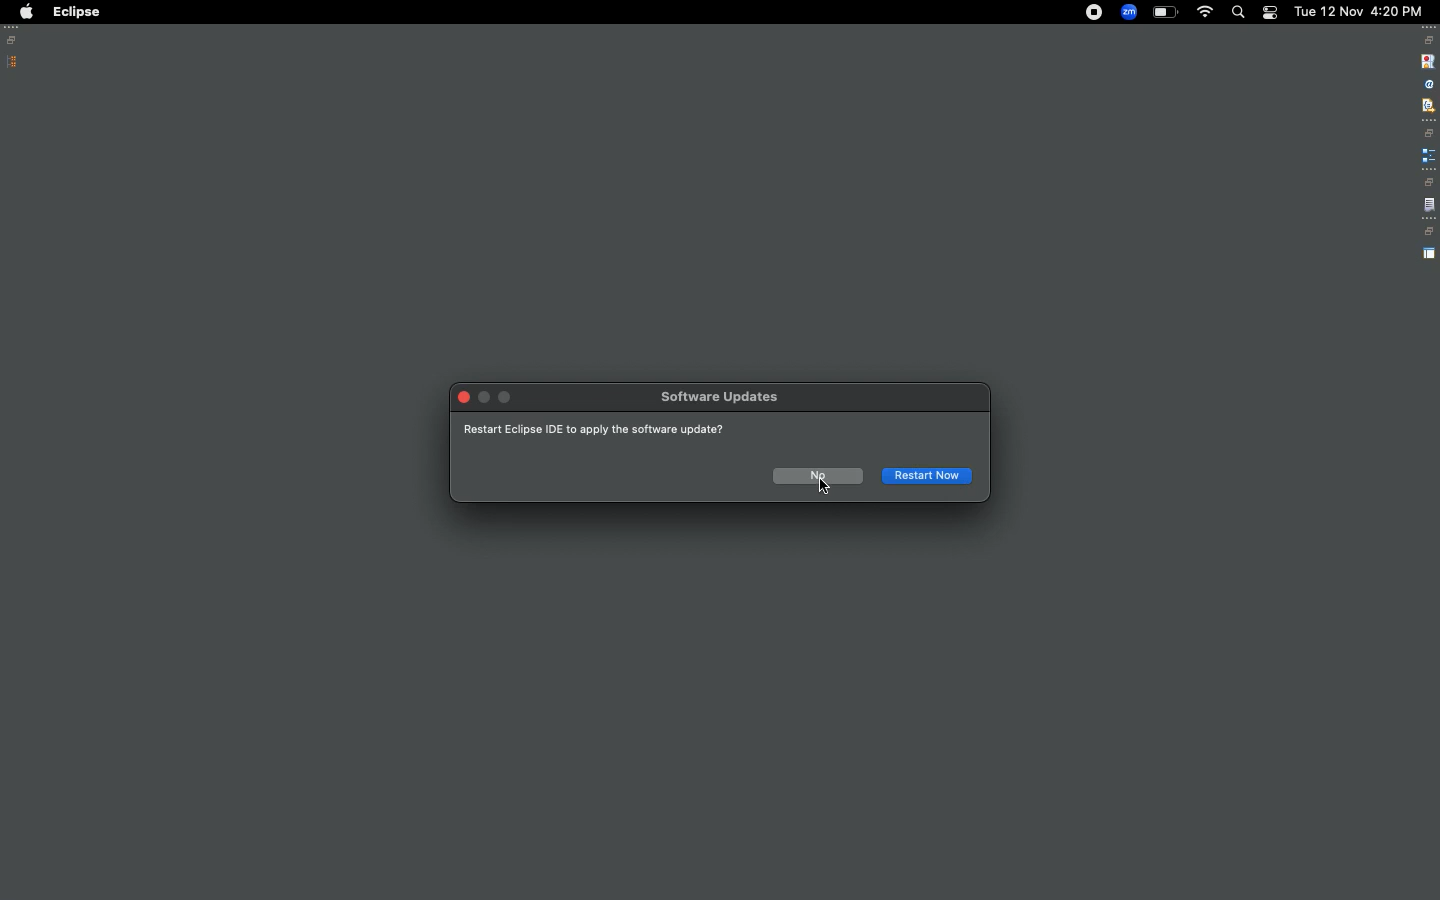  Describe the element at coordinates (25, 12) in the screenshot. I see `Apple logo` at that location.